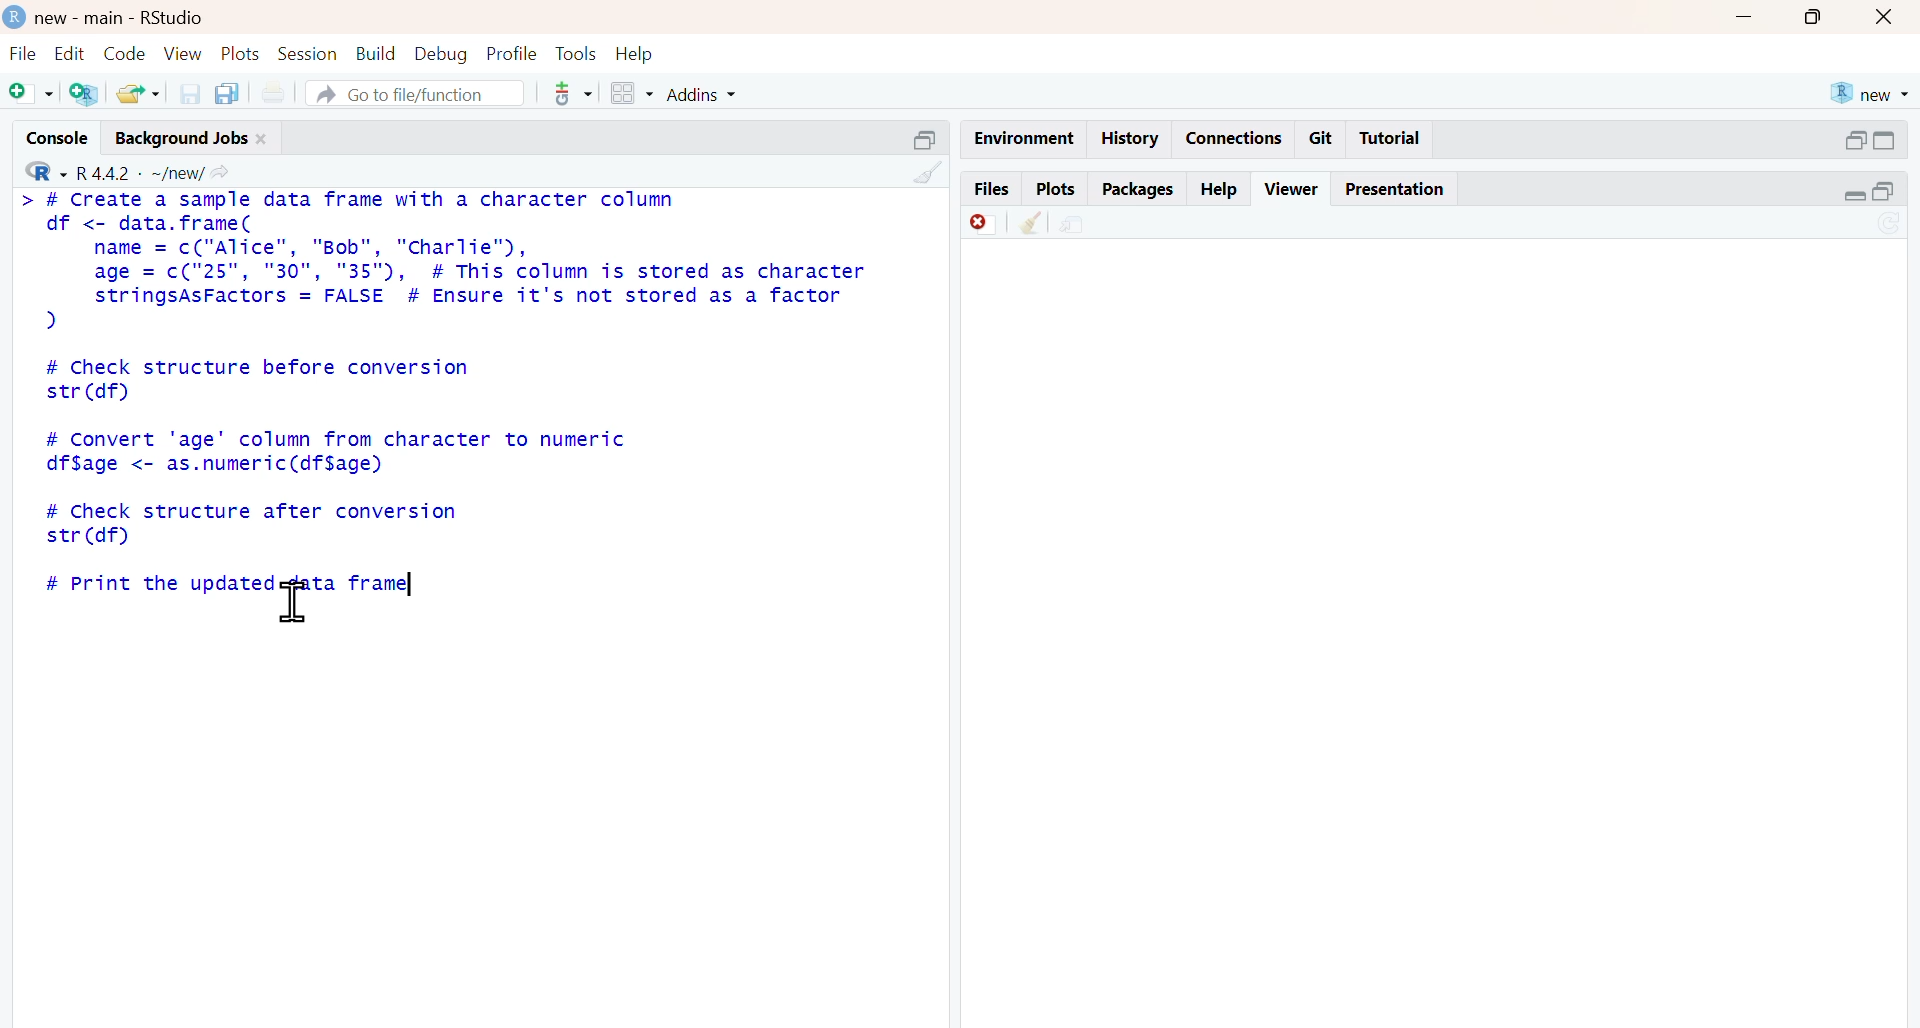 Image resolution: width=1920 pixels, height=1028 pixels. Describe the element at coordinates (441, 55) in the screenshot. I see `debug` at that location.